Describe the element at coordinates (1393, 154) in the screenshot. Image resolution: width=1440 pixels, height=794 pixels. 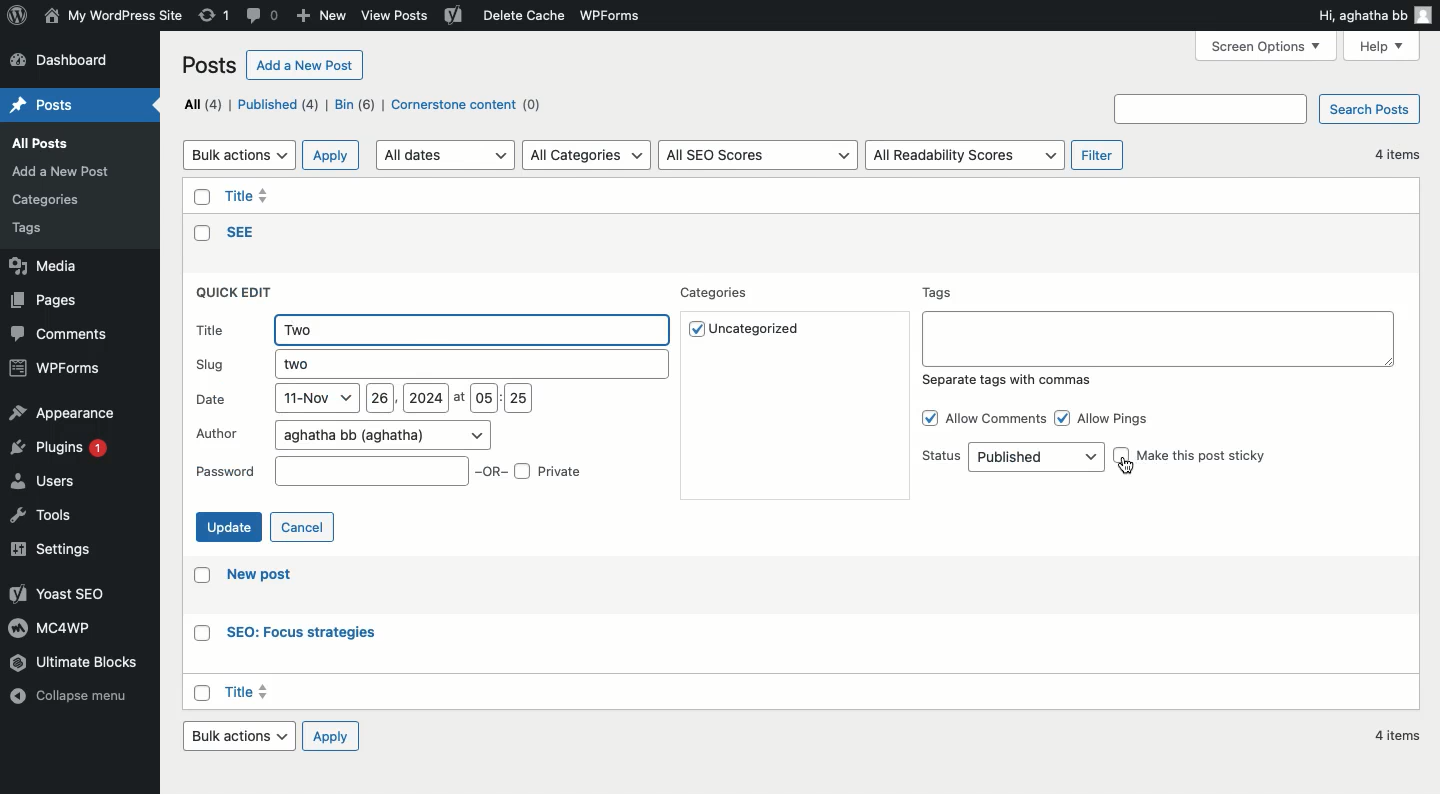
I see `4 items` at that location.